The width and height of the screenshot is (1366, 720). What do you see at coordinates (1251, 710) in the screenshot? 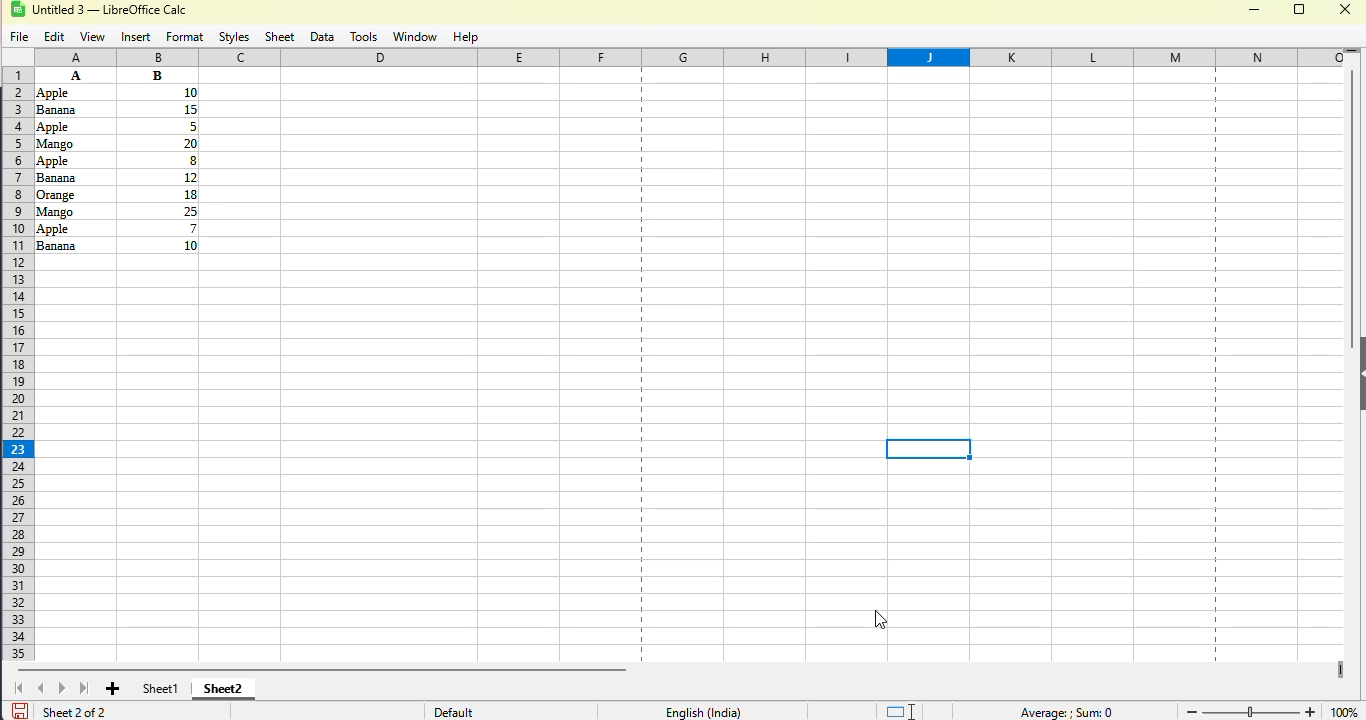
I see `change zoom level` at bounding box center [1251, 710].